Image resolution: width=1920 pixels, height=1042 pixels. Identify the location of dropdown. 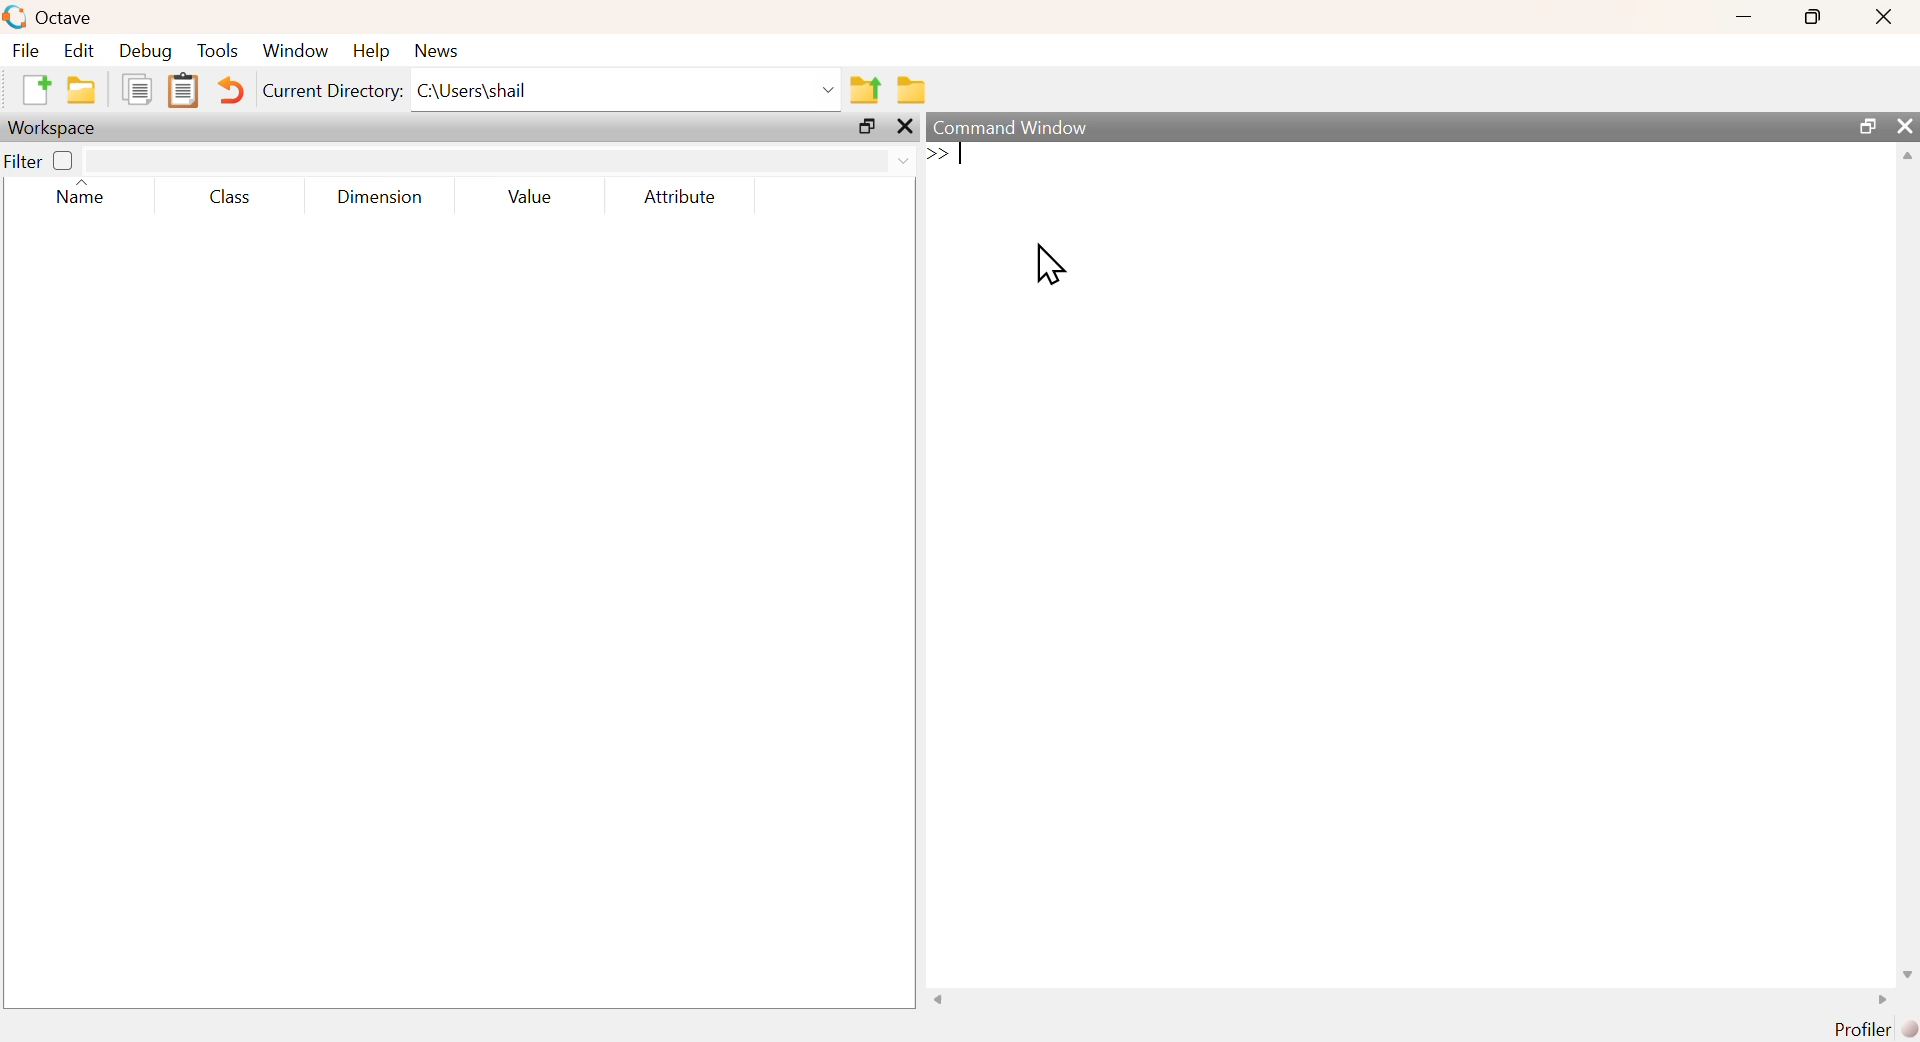
(903, 159).